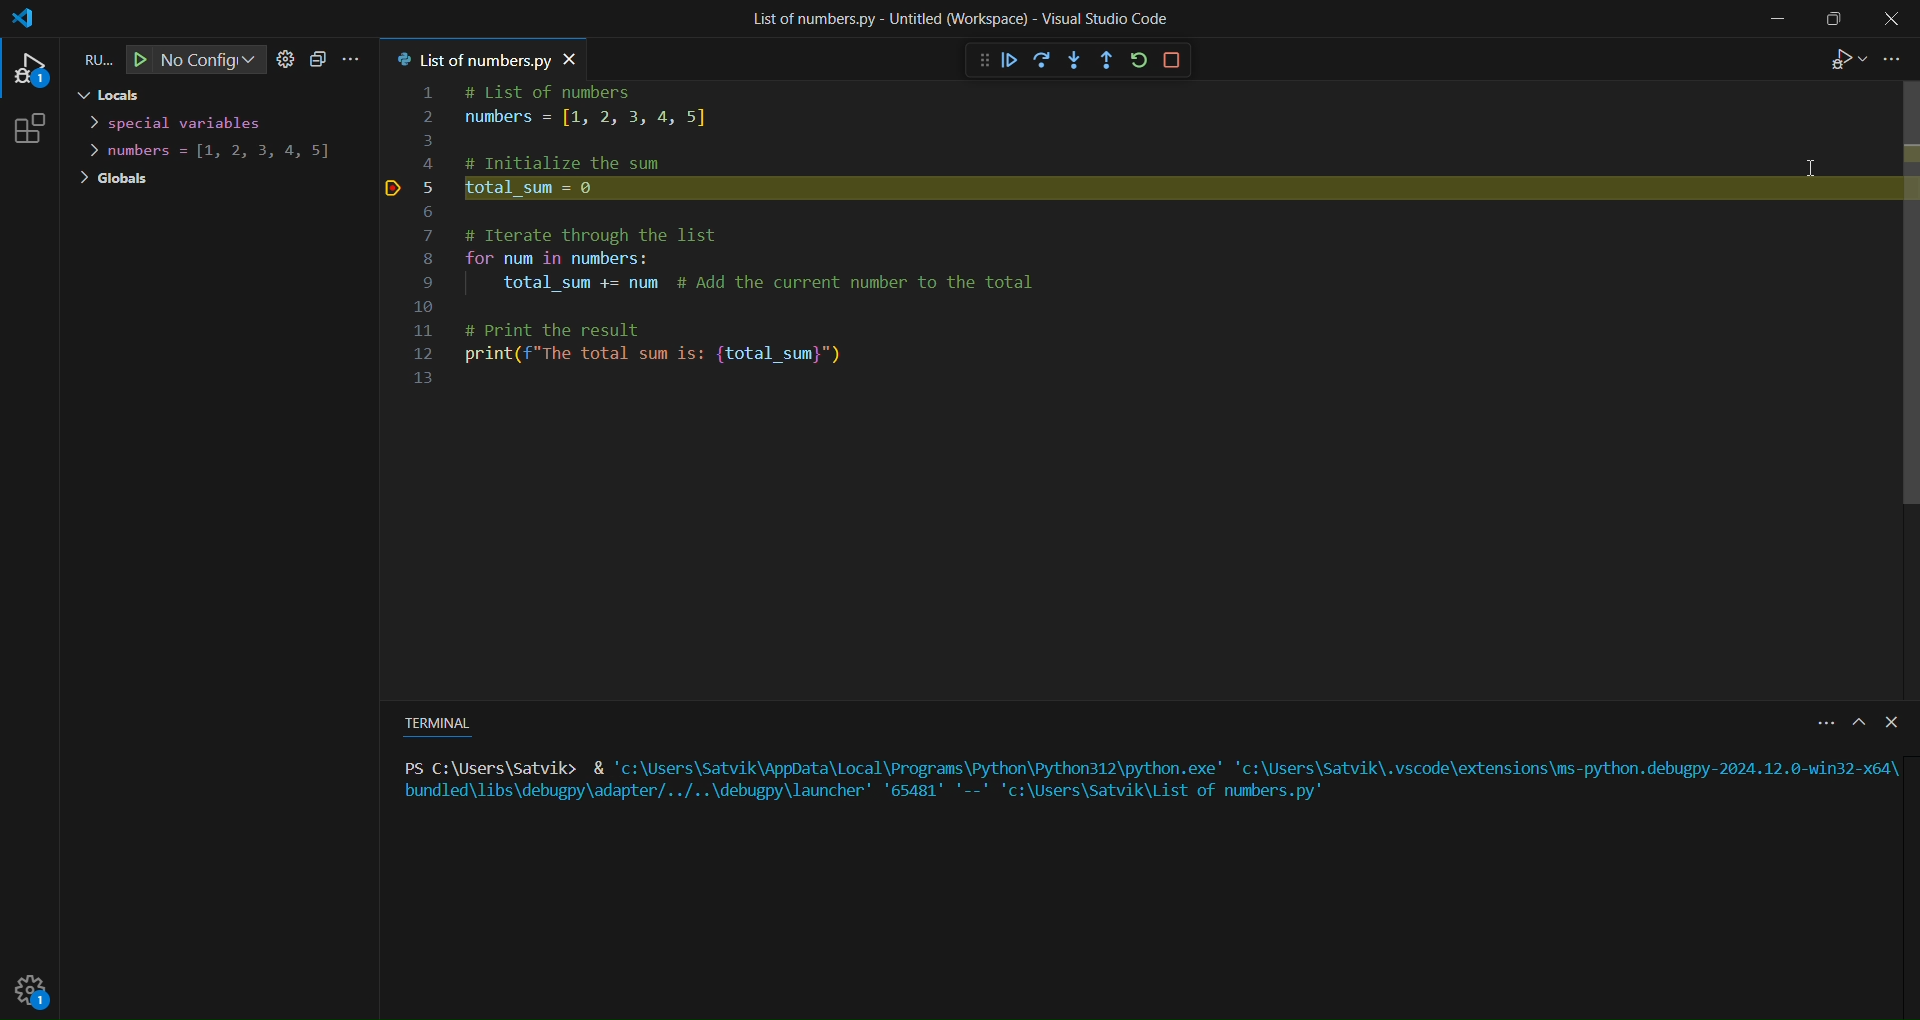  Describe the element at coordinates (966, 58) in the screenshot. I see `move` at that location.